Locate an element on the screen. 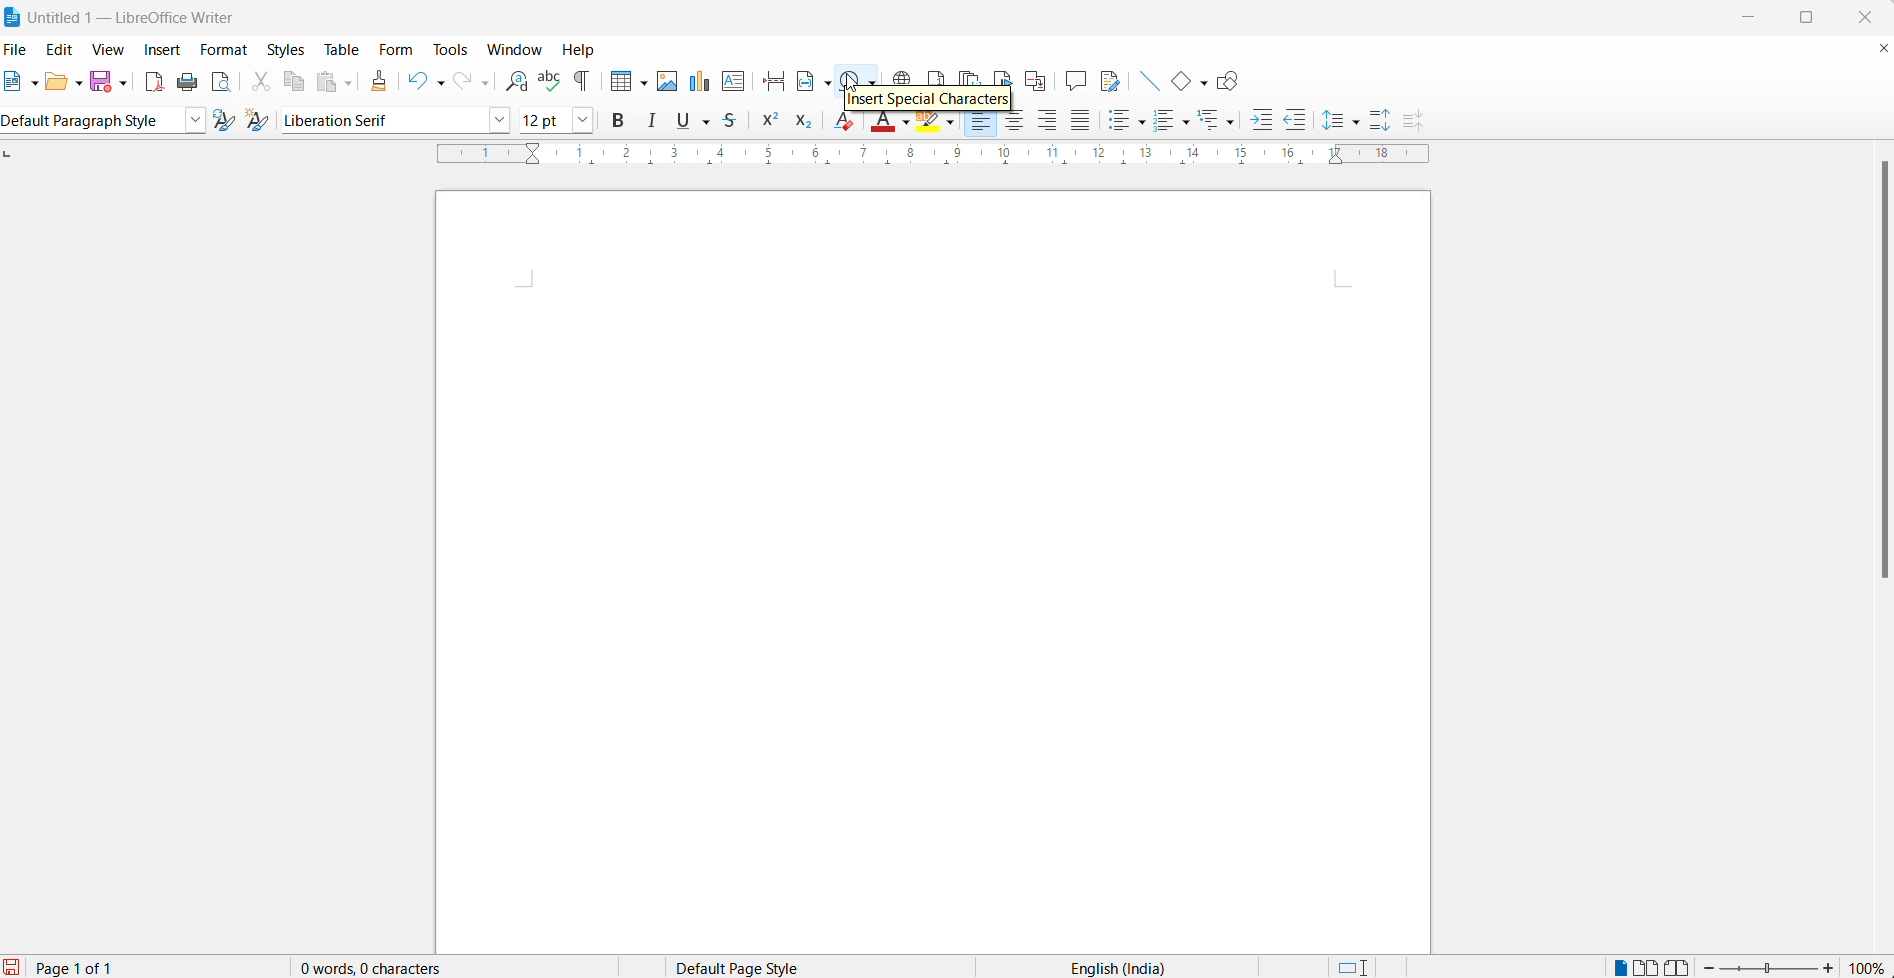 The height and width of the screenshot is (978, 1894). font name is located at coordinates (379, 119).